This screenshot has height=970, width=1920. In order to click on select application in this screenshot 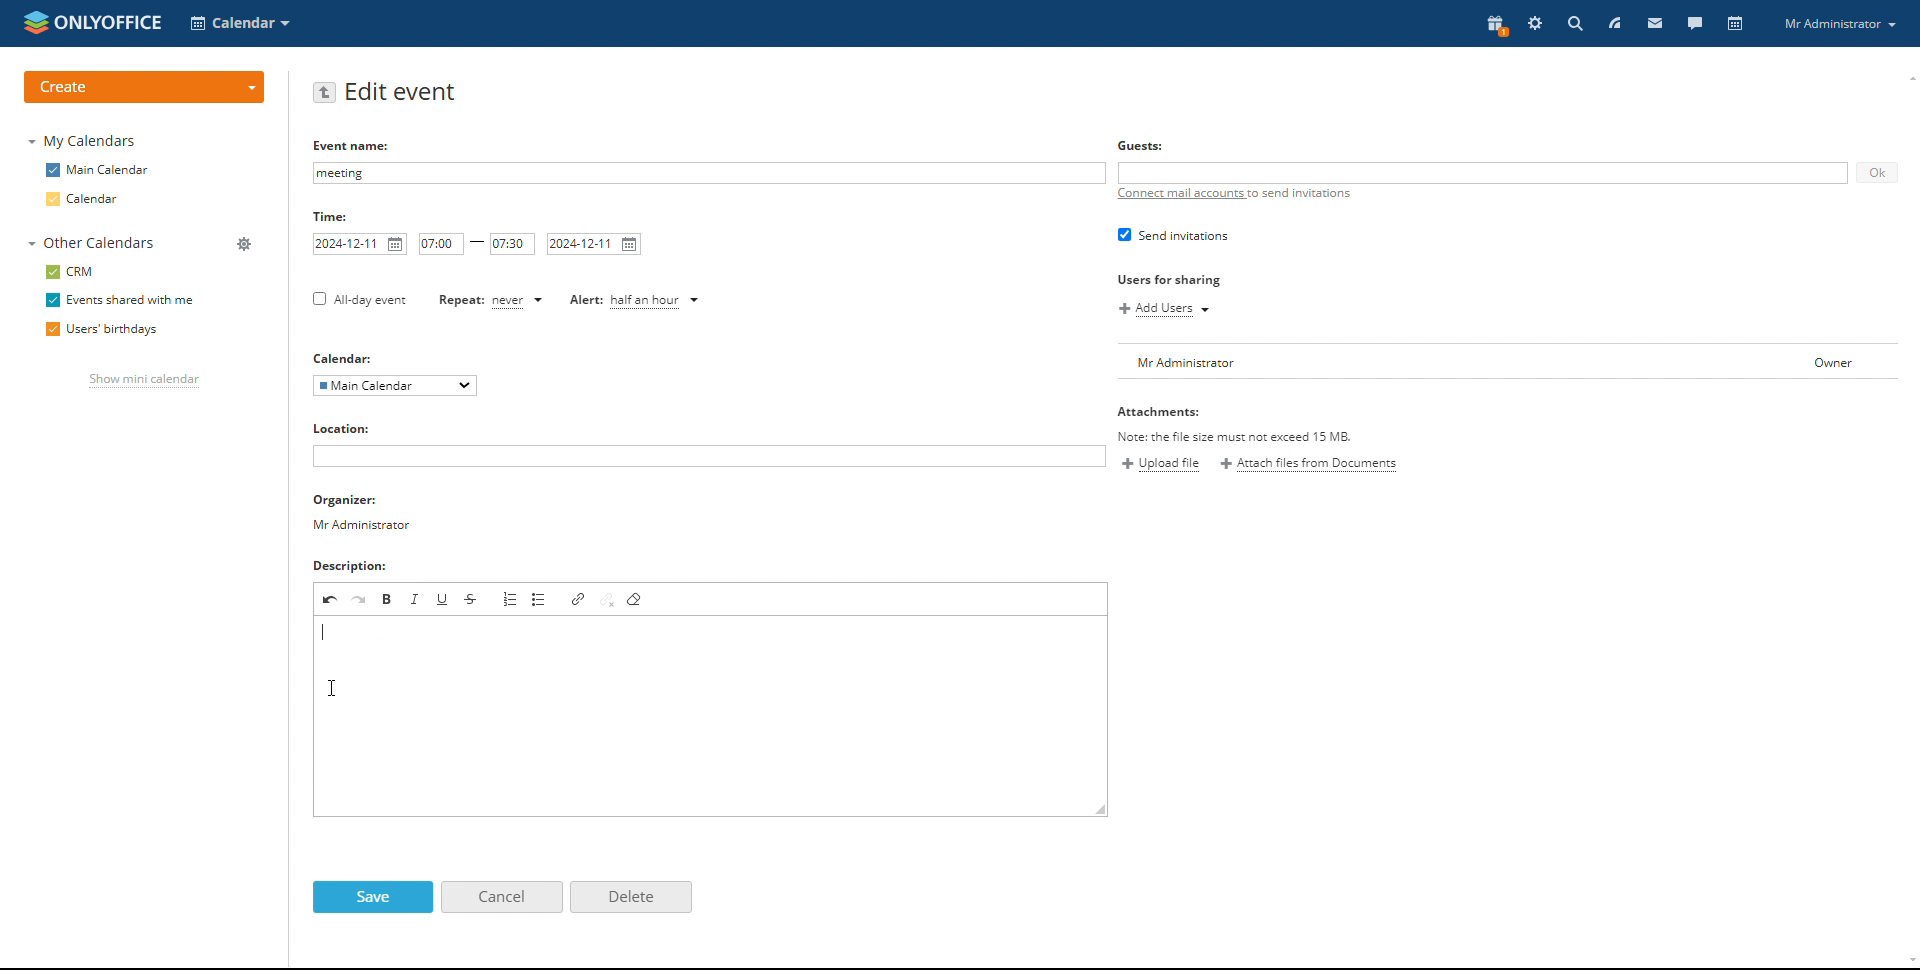, I will do `click(242, 23)`.